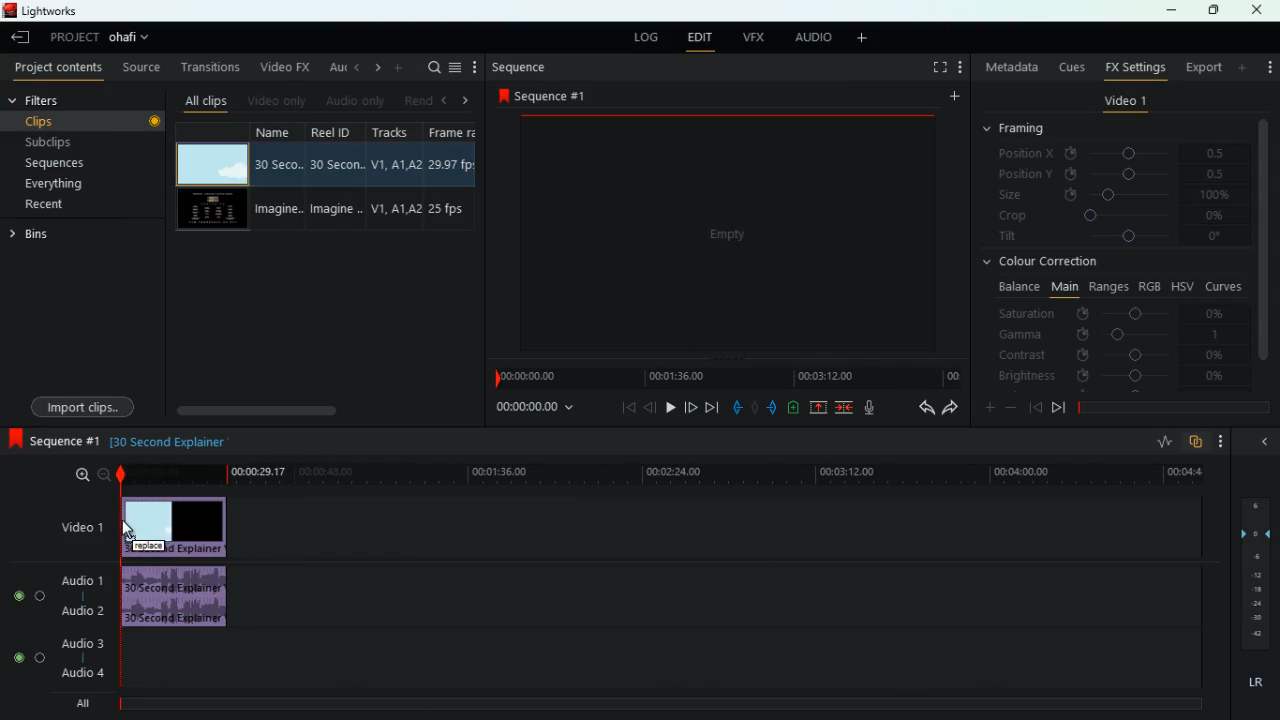 The image size is (1280, 720). What do you see at coordinates (1012, 67) in the screenshot?
I see `metadata` at bounding box center [1012, 67].